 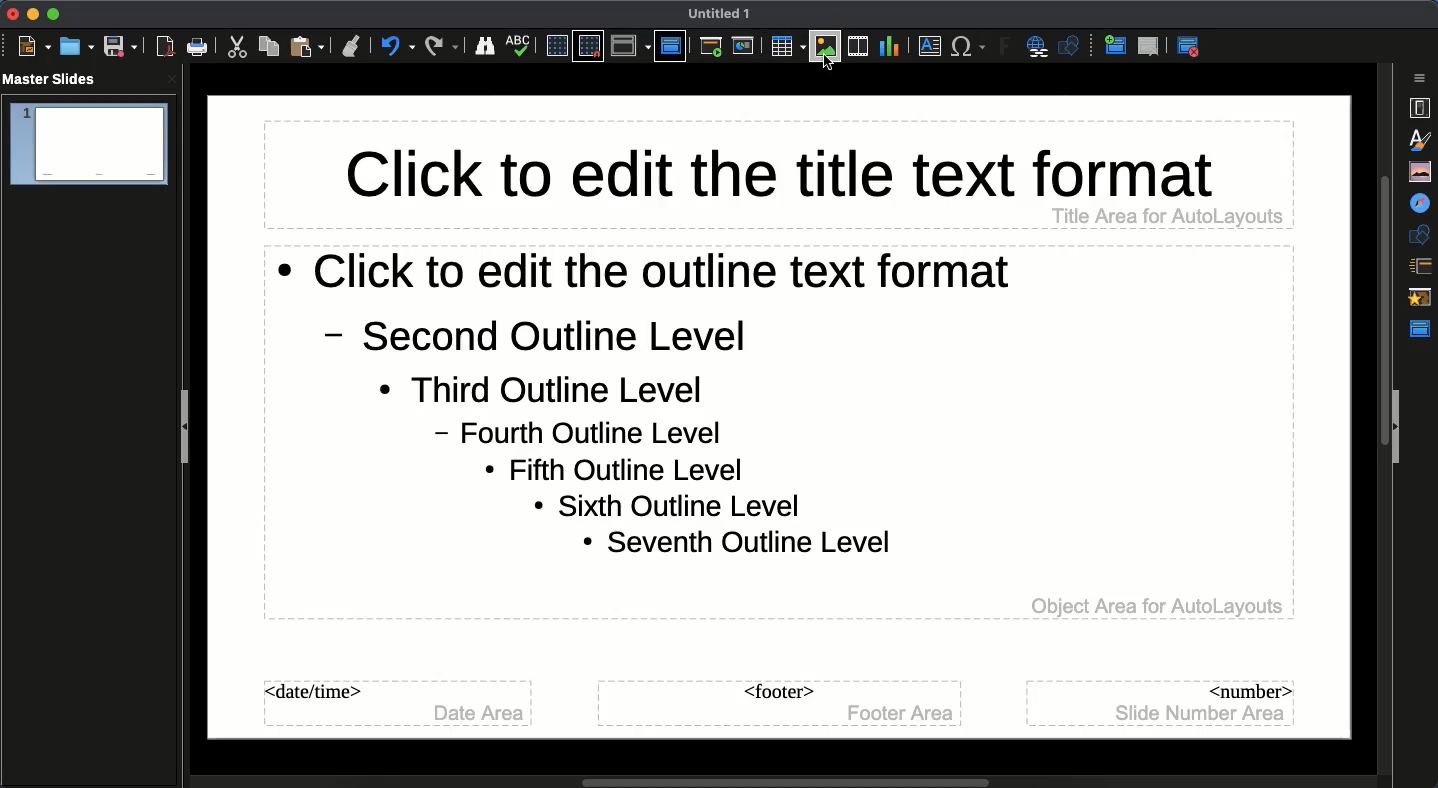 I want to click on Textbox, so click(x=927, y=47).